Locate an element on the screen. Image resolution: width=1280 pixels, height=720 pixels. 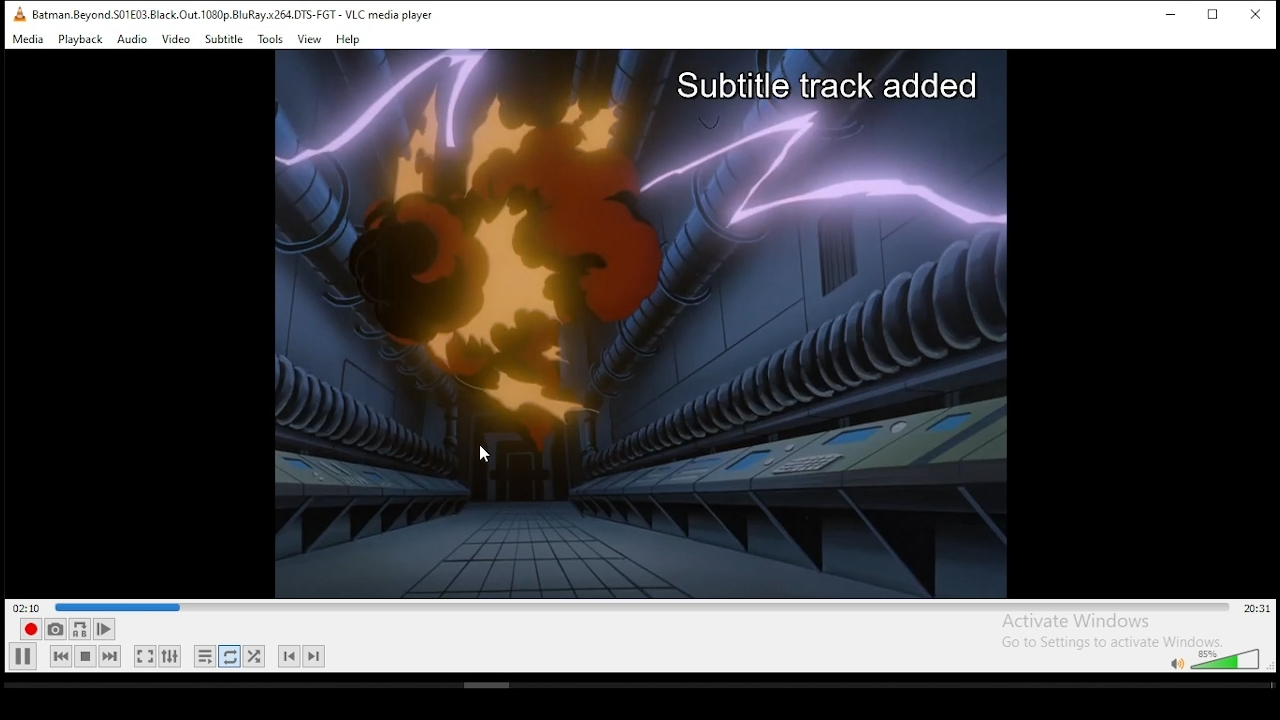
frame by frame is located at coordinates (105, 629).